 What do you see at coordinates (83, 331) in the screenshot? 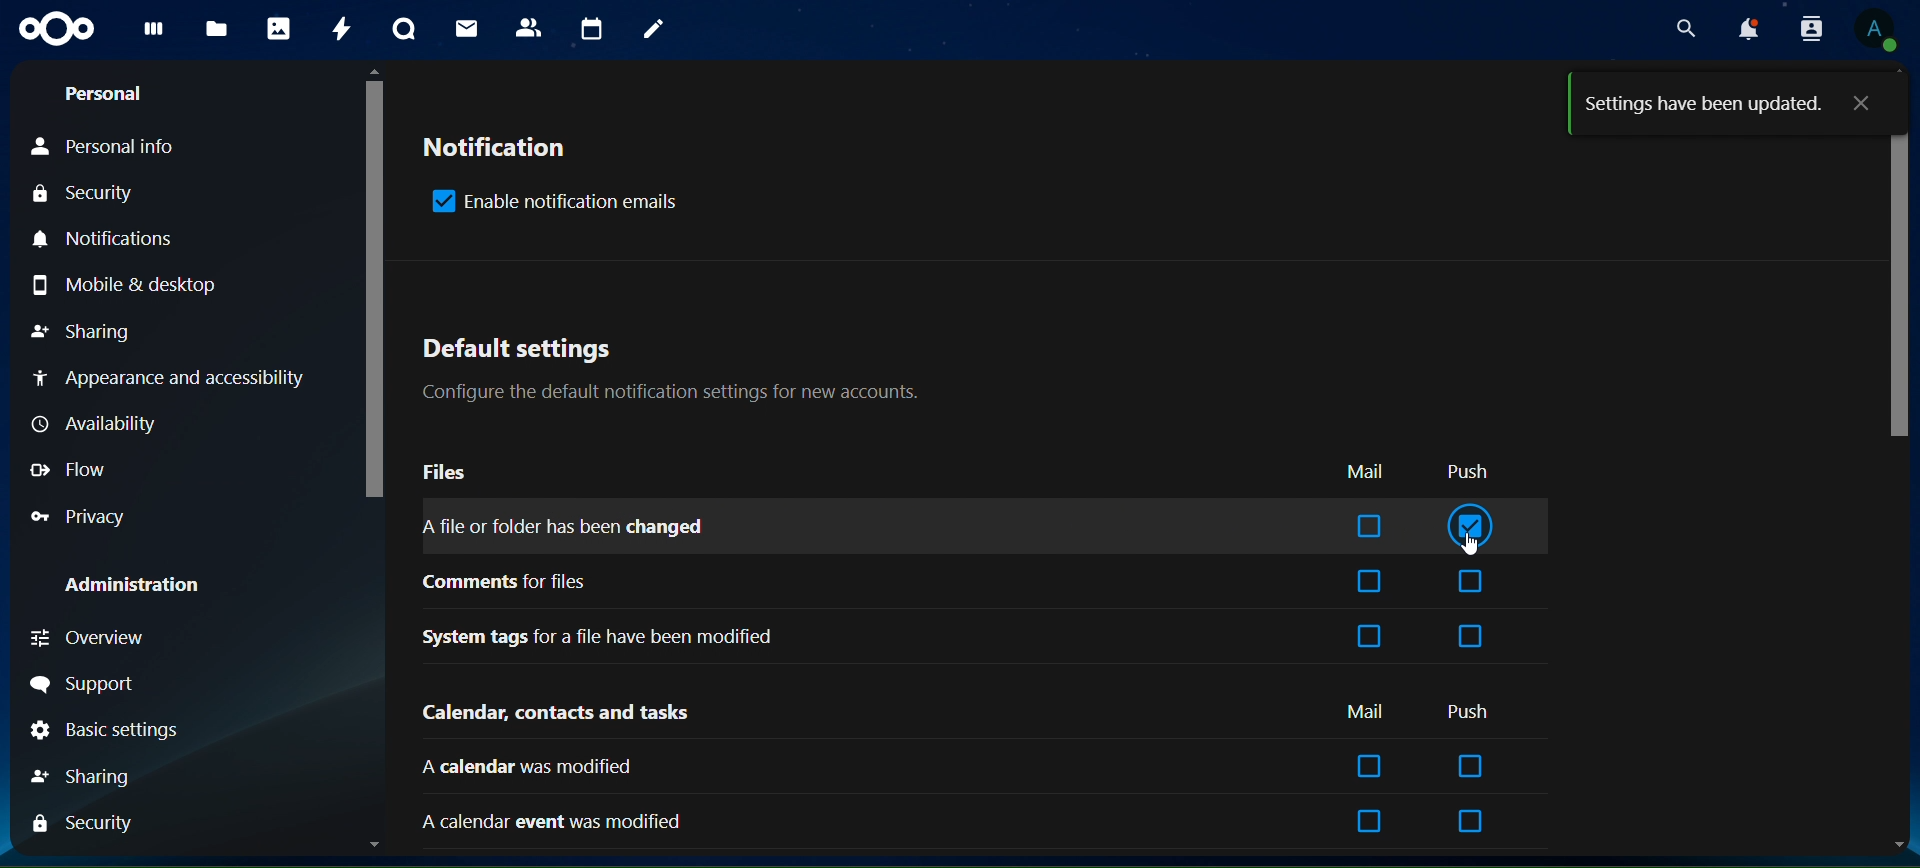
I see `sharing` at bounding box center [83, 331].